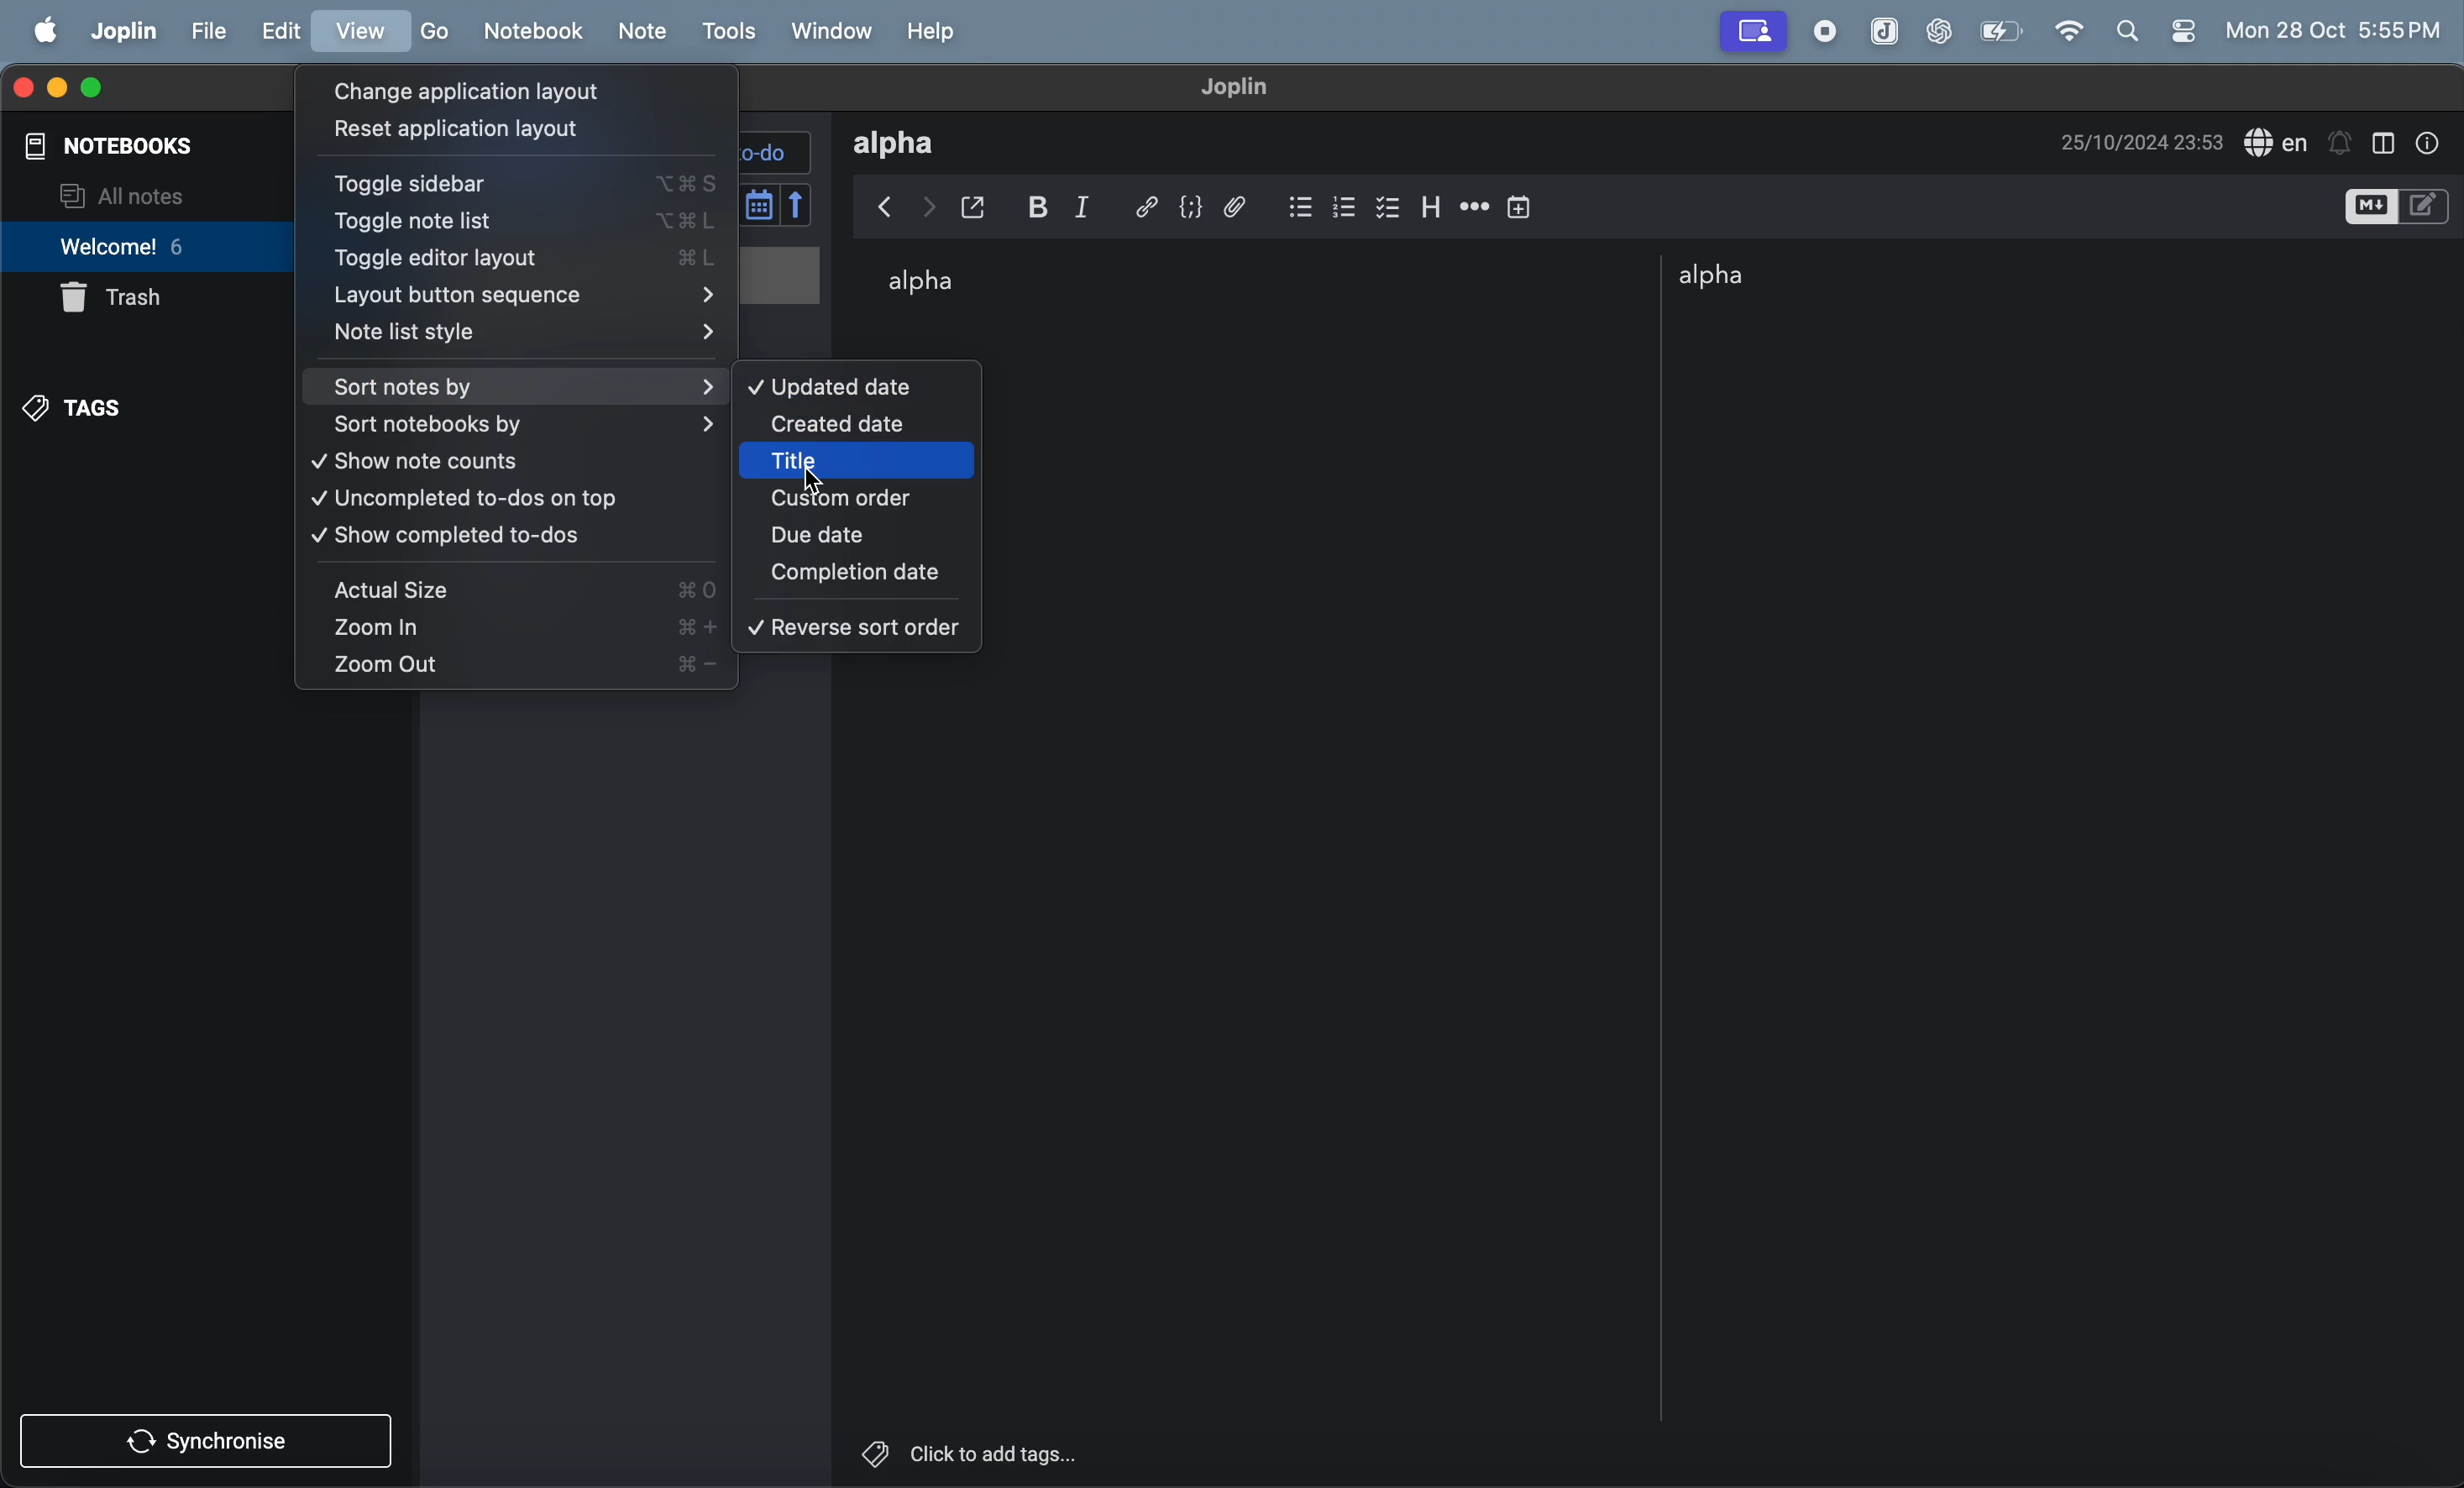  I want to click on alpha note, so click(940, 285).